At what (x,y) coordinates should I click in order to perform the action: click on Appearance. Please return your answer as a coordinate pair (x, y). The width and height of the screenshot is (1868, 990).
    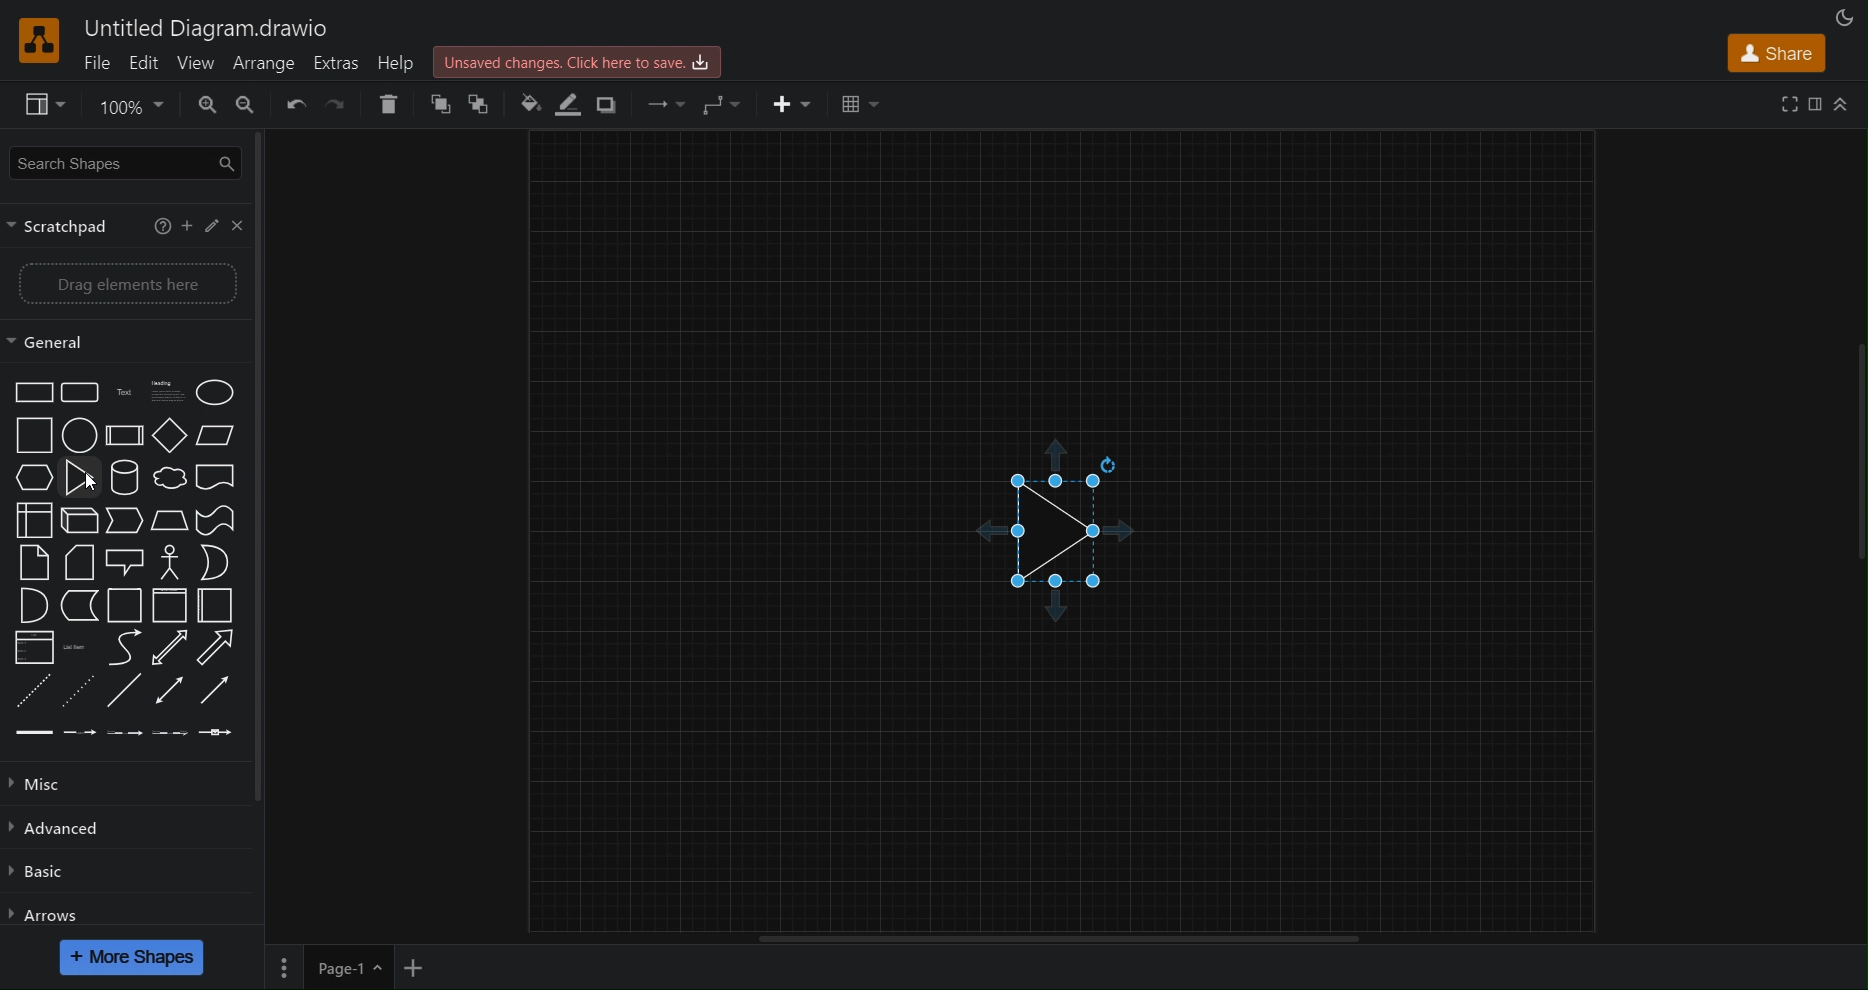
    Looking at the image, I should click on (1848, 16).